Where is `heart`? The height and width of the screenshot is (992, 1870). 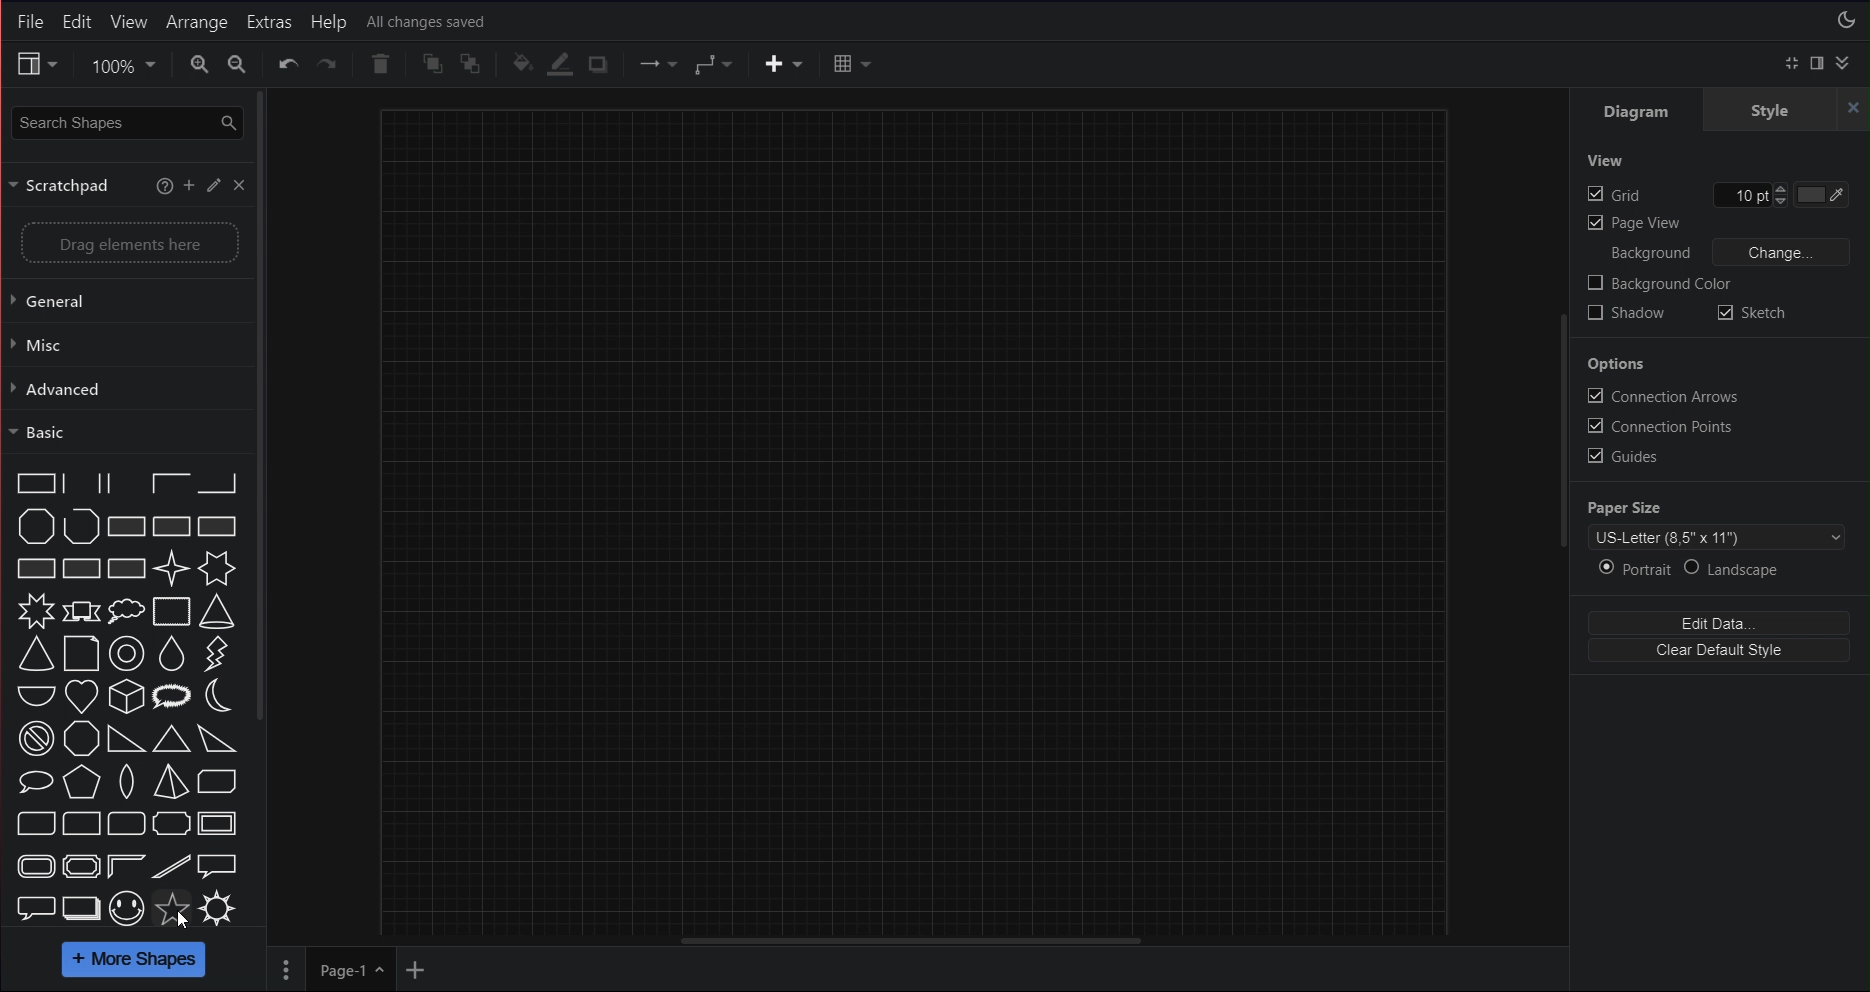 heart is located at coordinates (81, 697).